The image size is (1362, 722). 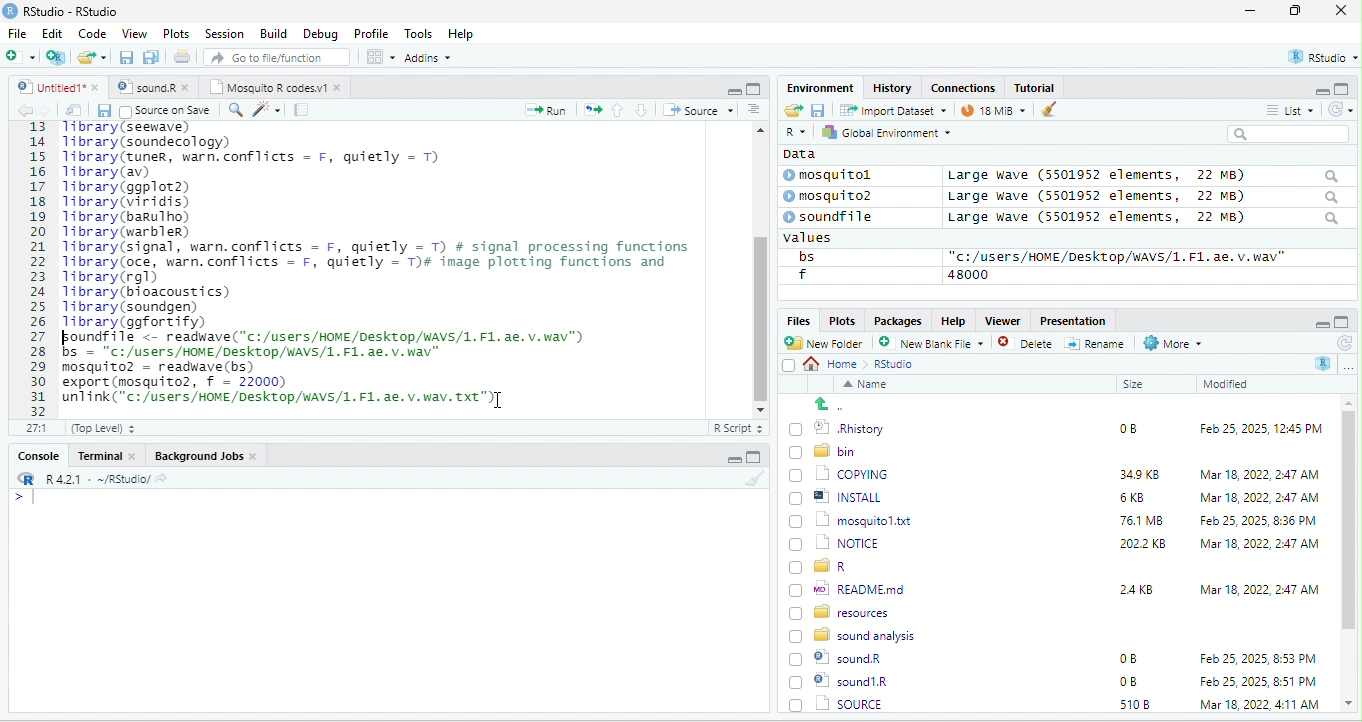 What do you see at coordinates (150, 87) in the screenshot?
I see `‘Mosquito R codes.vi` at bounding box center [150, 87].